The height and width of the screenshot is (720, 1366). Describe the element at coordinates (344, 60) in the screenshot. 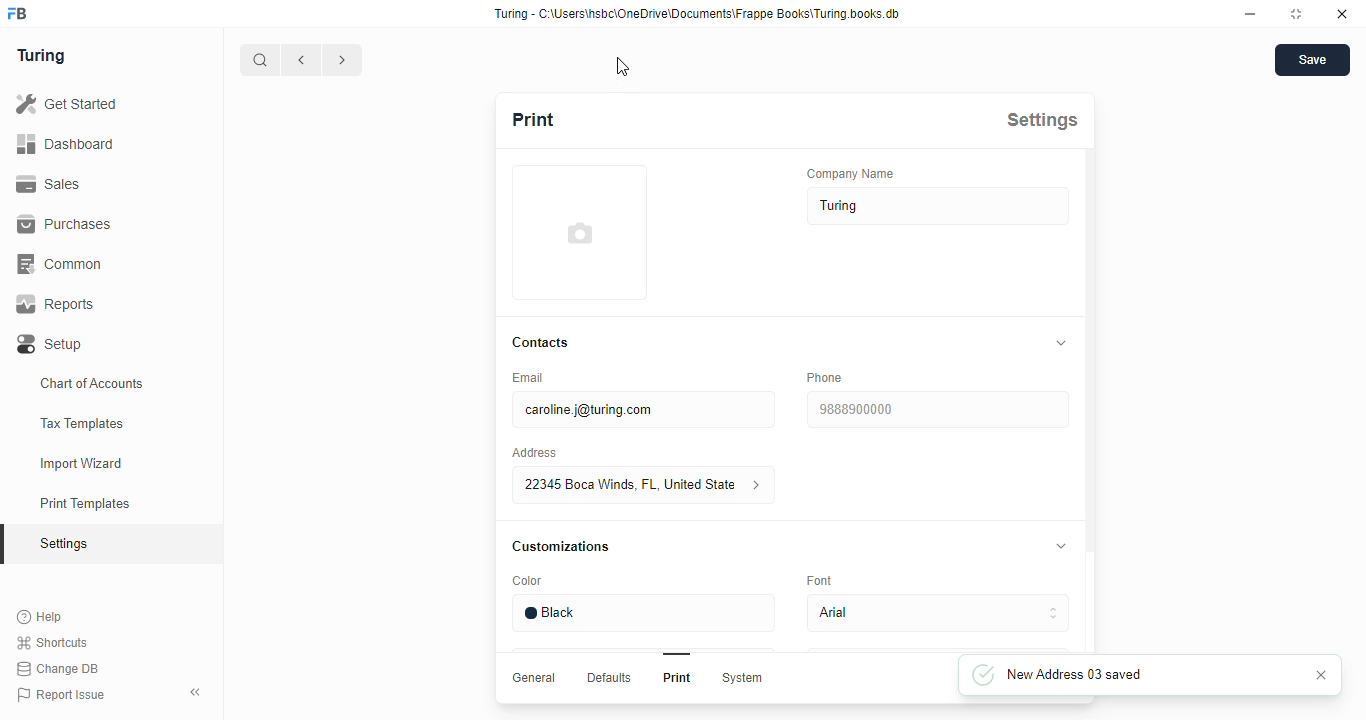

I see `next` at that location.